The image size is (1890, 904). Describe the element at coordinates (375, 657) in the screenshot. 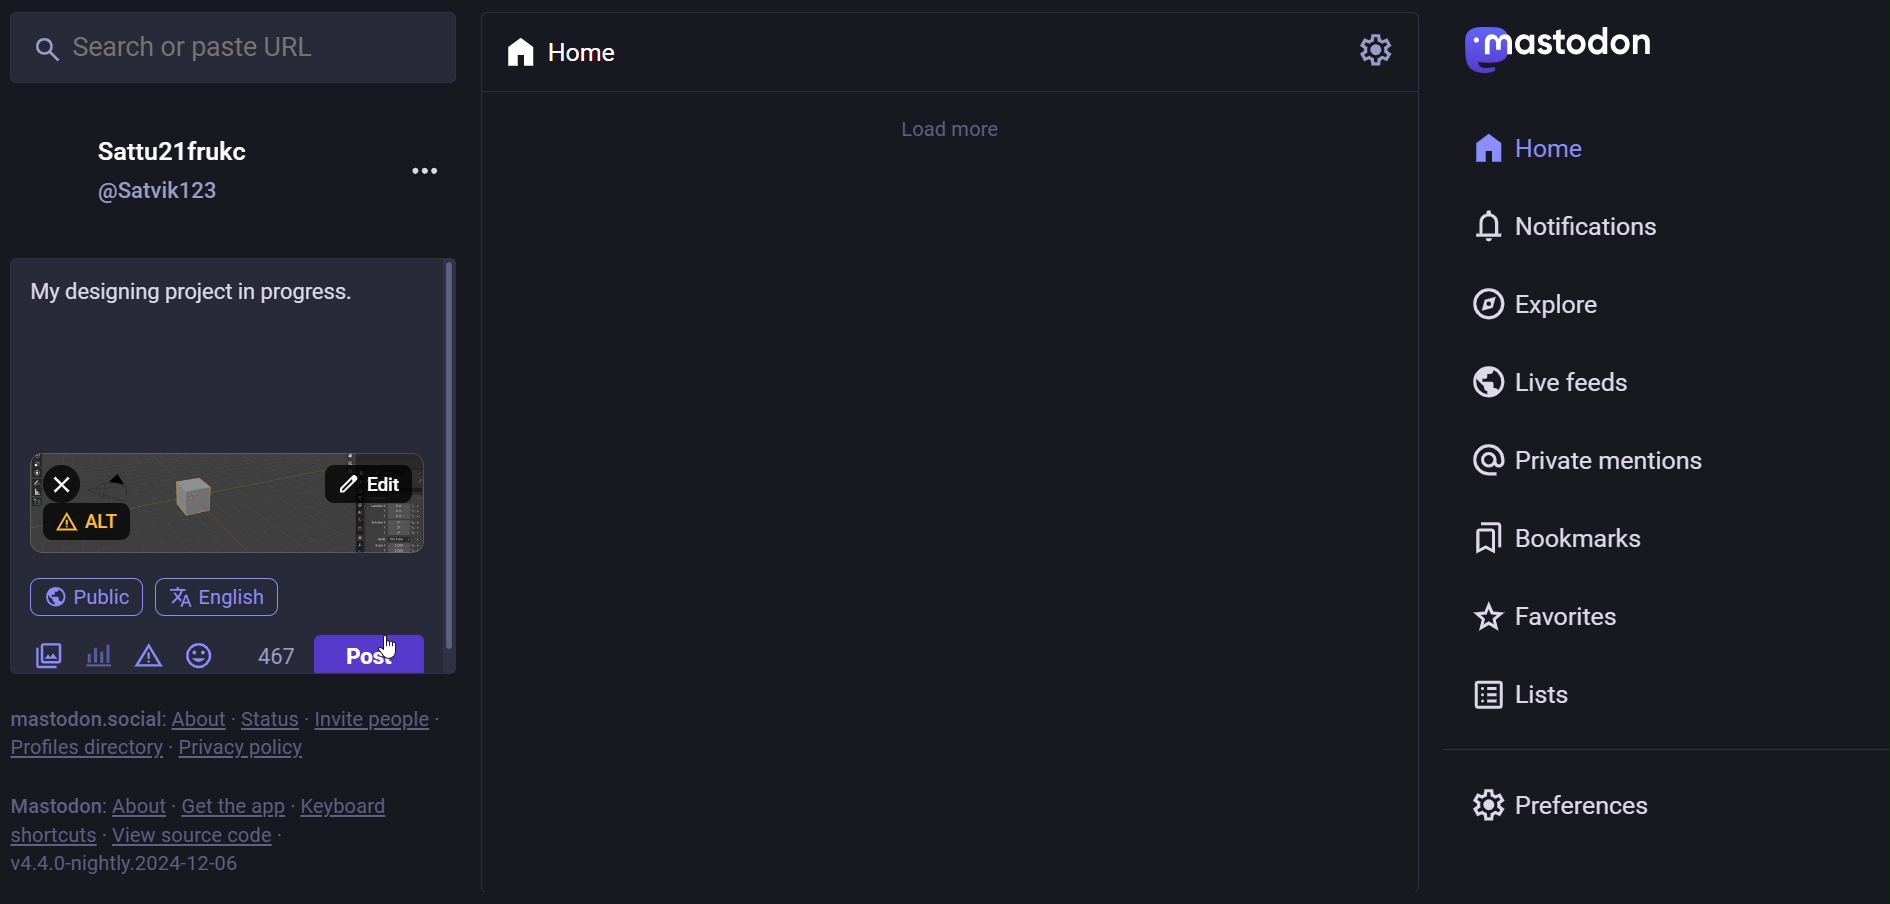

I see `post` at that location.